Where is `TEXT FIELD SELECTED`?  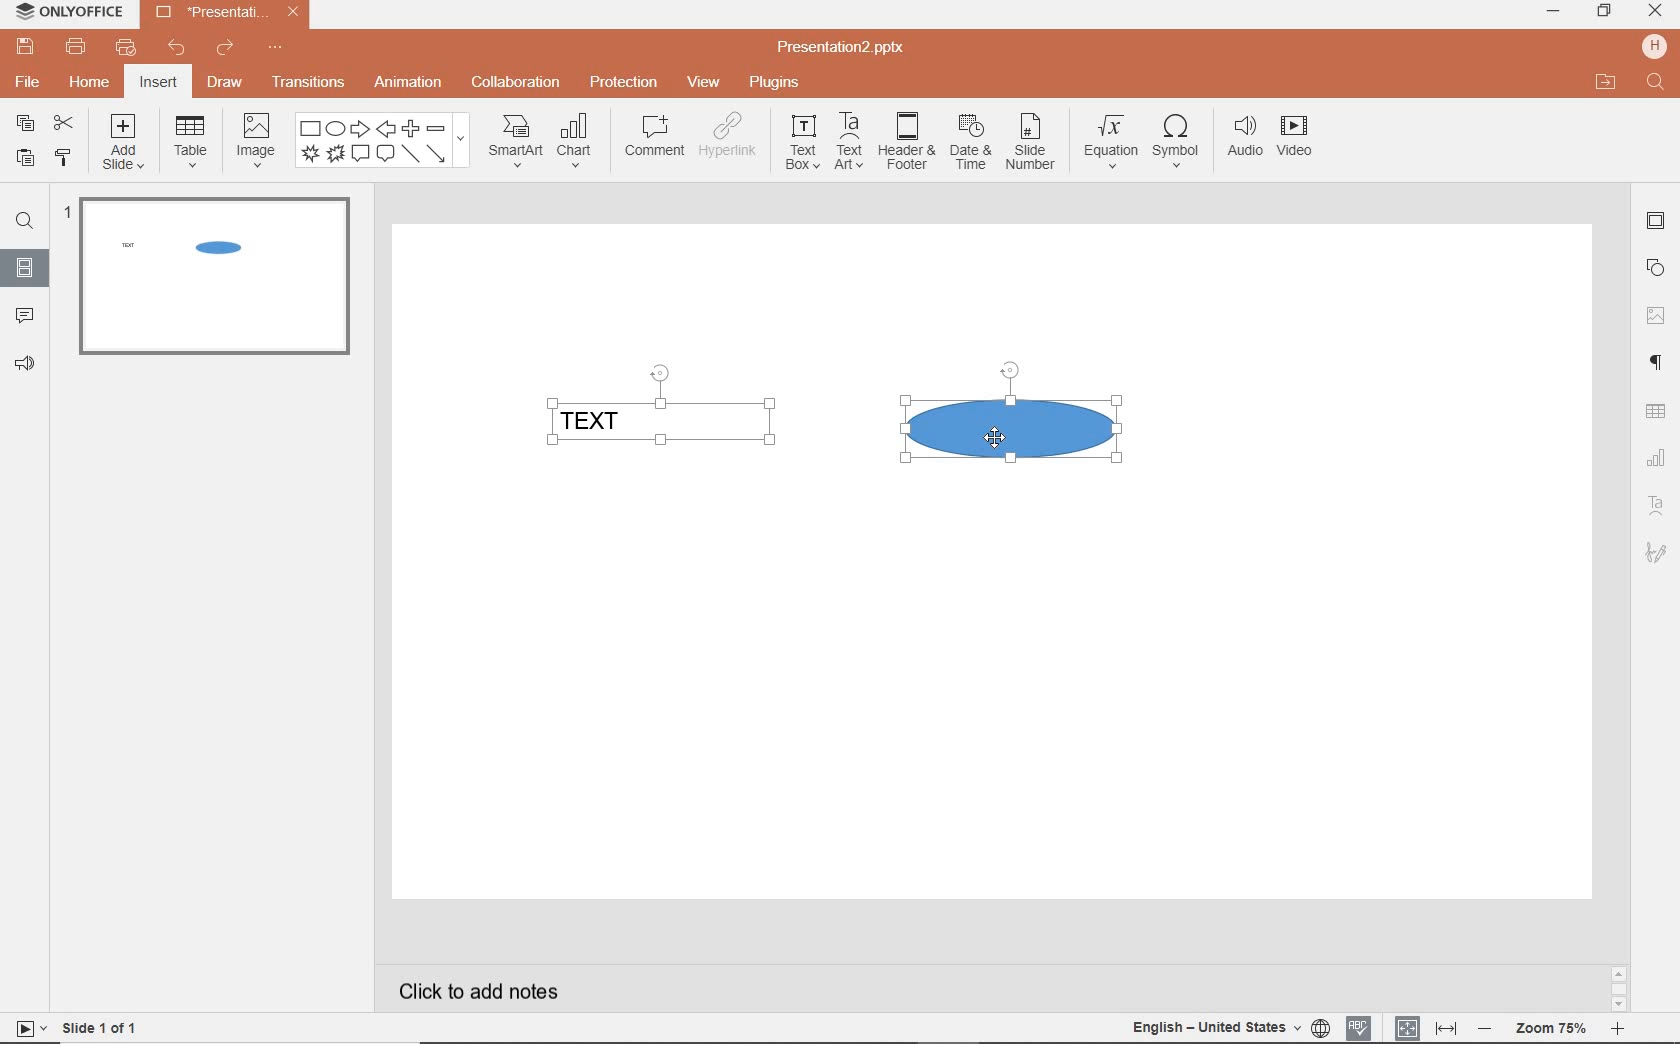 TEXT FIELD SELECTED is located at coordinates (661, 409).